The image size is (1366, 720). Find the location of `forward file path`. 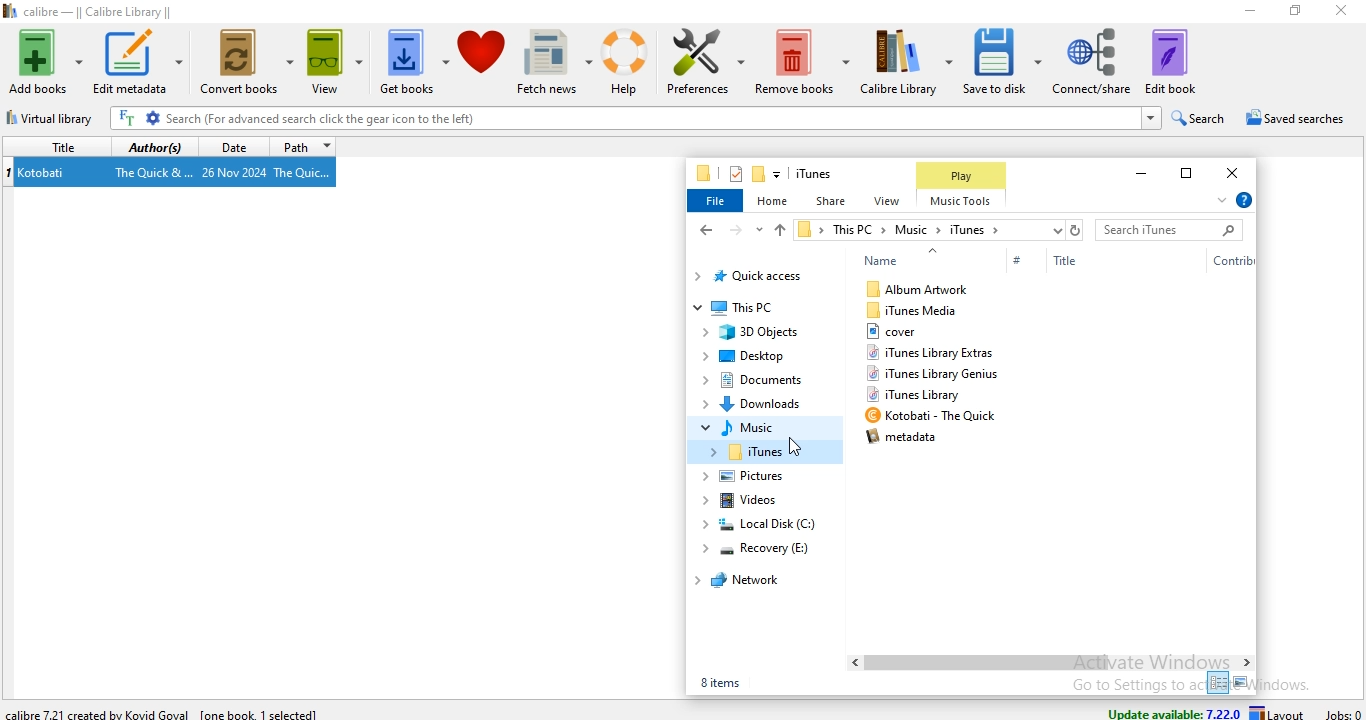

forward file path is located at coordinates (738, 231).